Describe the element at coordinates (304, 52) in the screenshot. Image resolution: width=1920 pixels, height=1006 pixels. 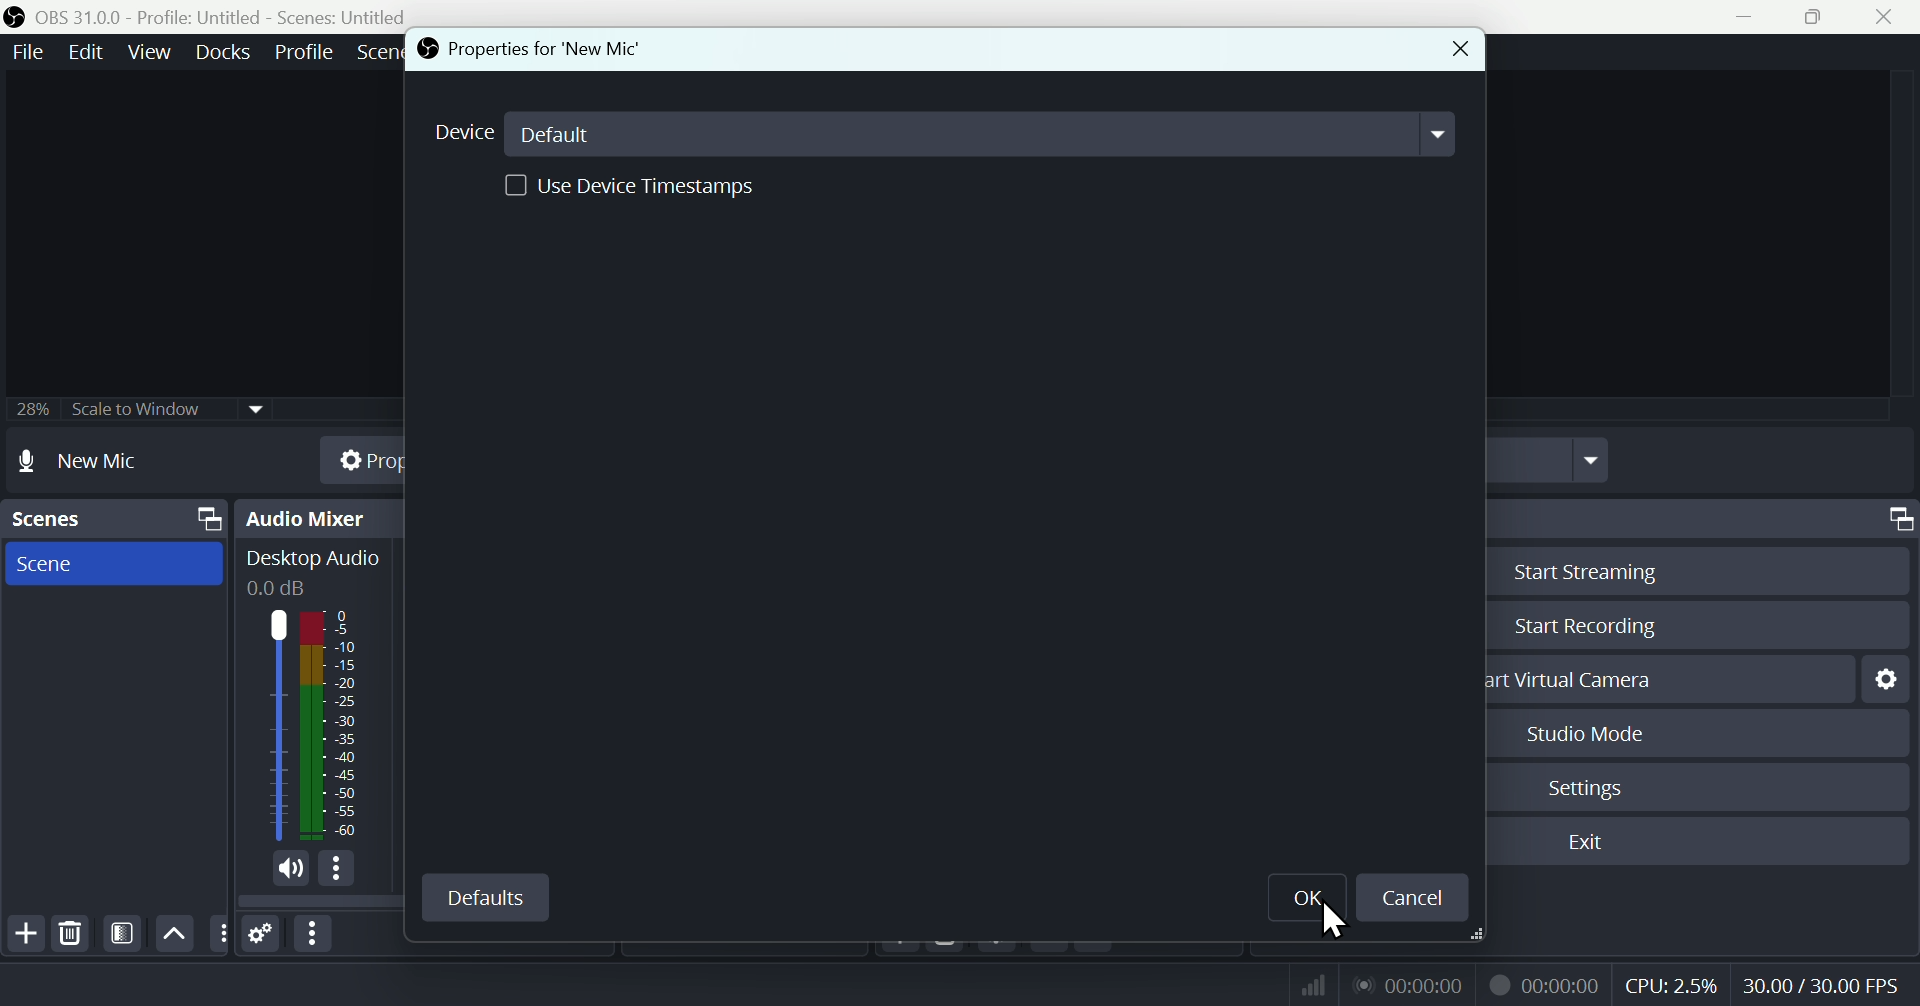
I see `Profile` at that location.